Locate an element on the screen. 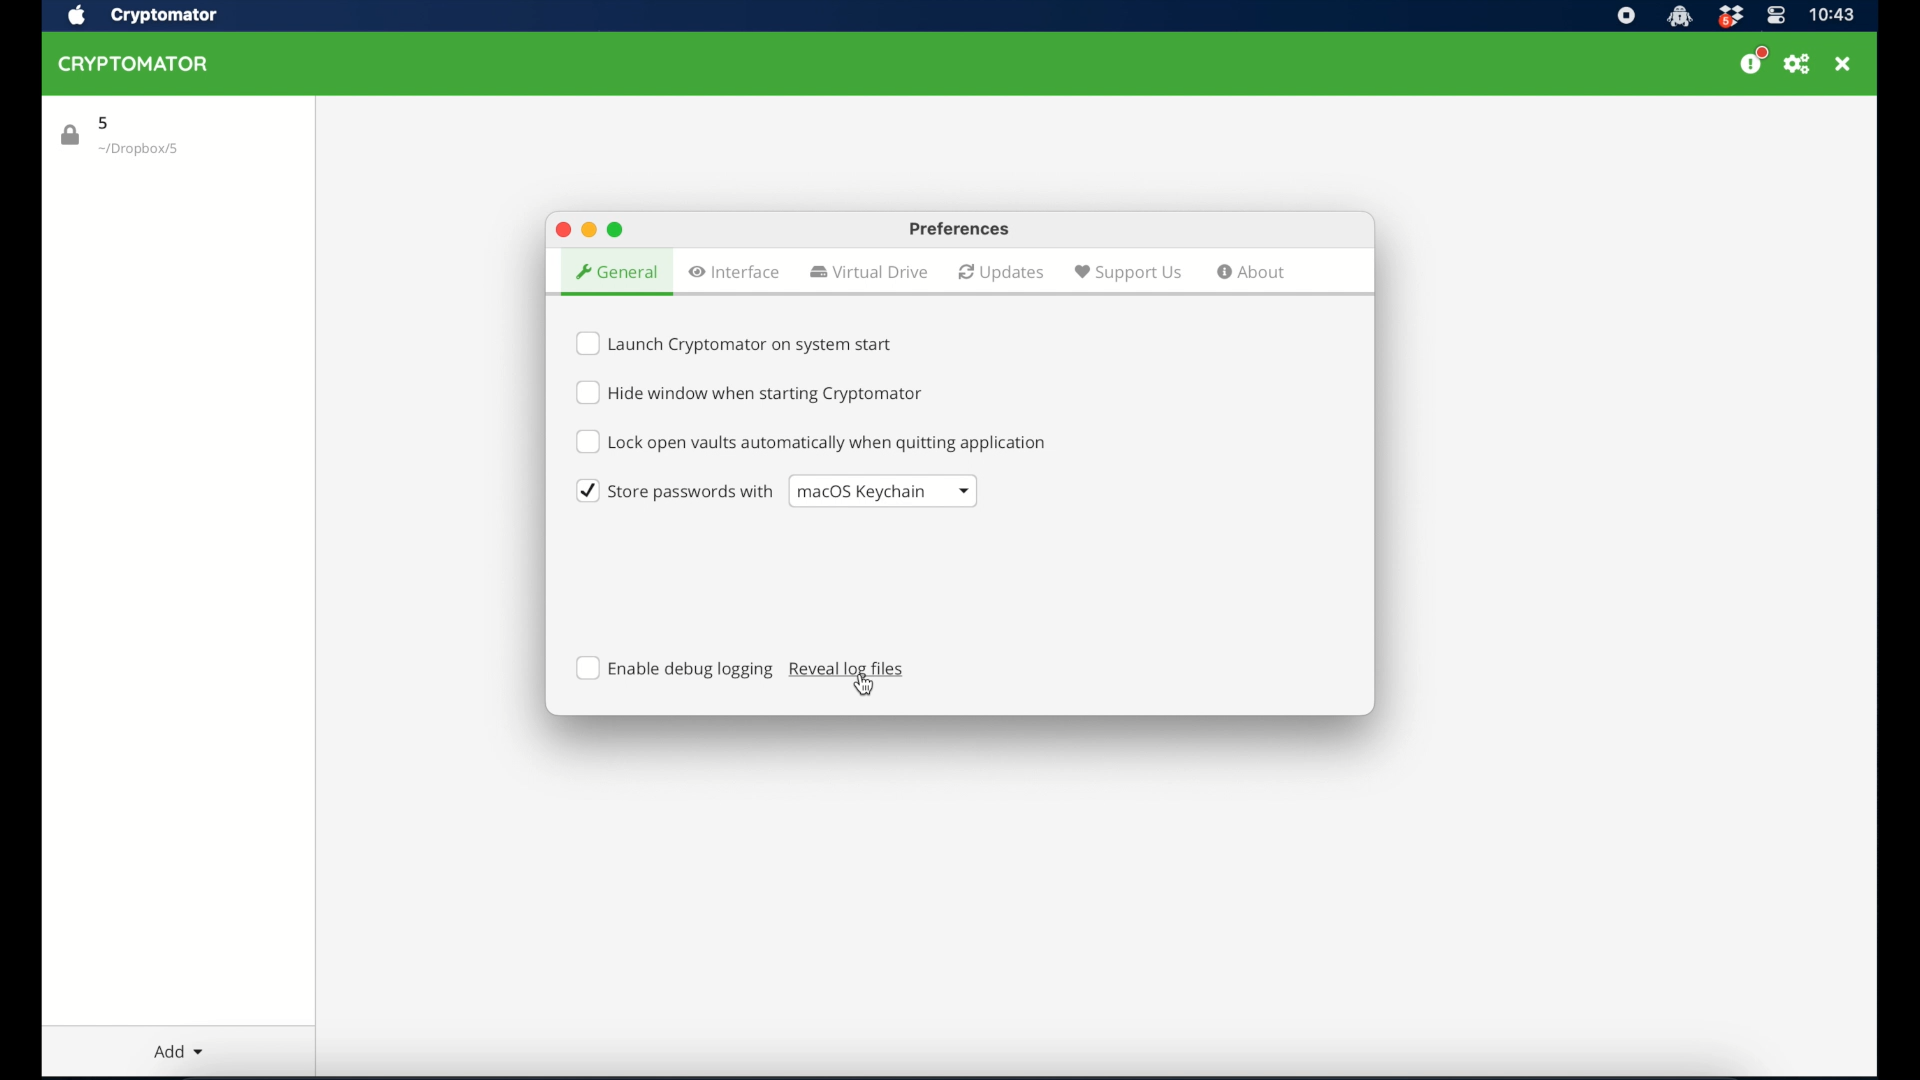 The width and height of the screenshot is (1920, 1080). control center is located at coordinates (1776, 15).